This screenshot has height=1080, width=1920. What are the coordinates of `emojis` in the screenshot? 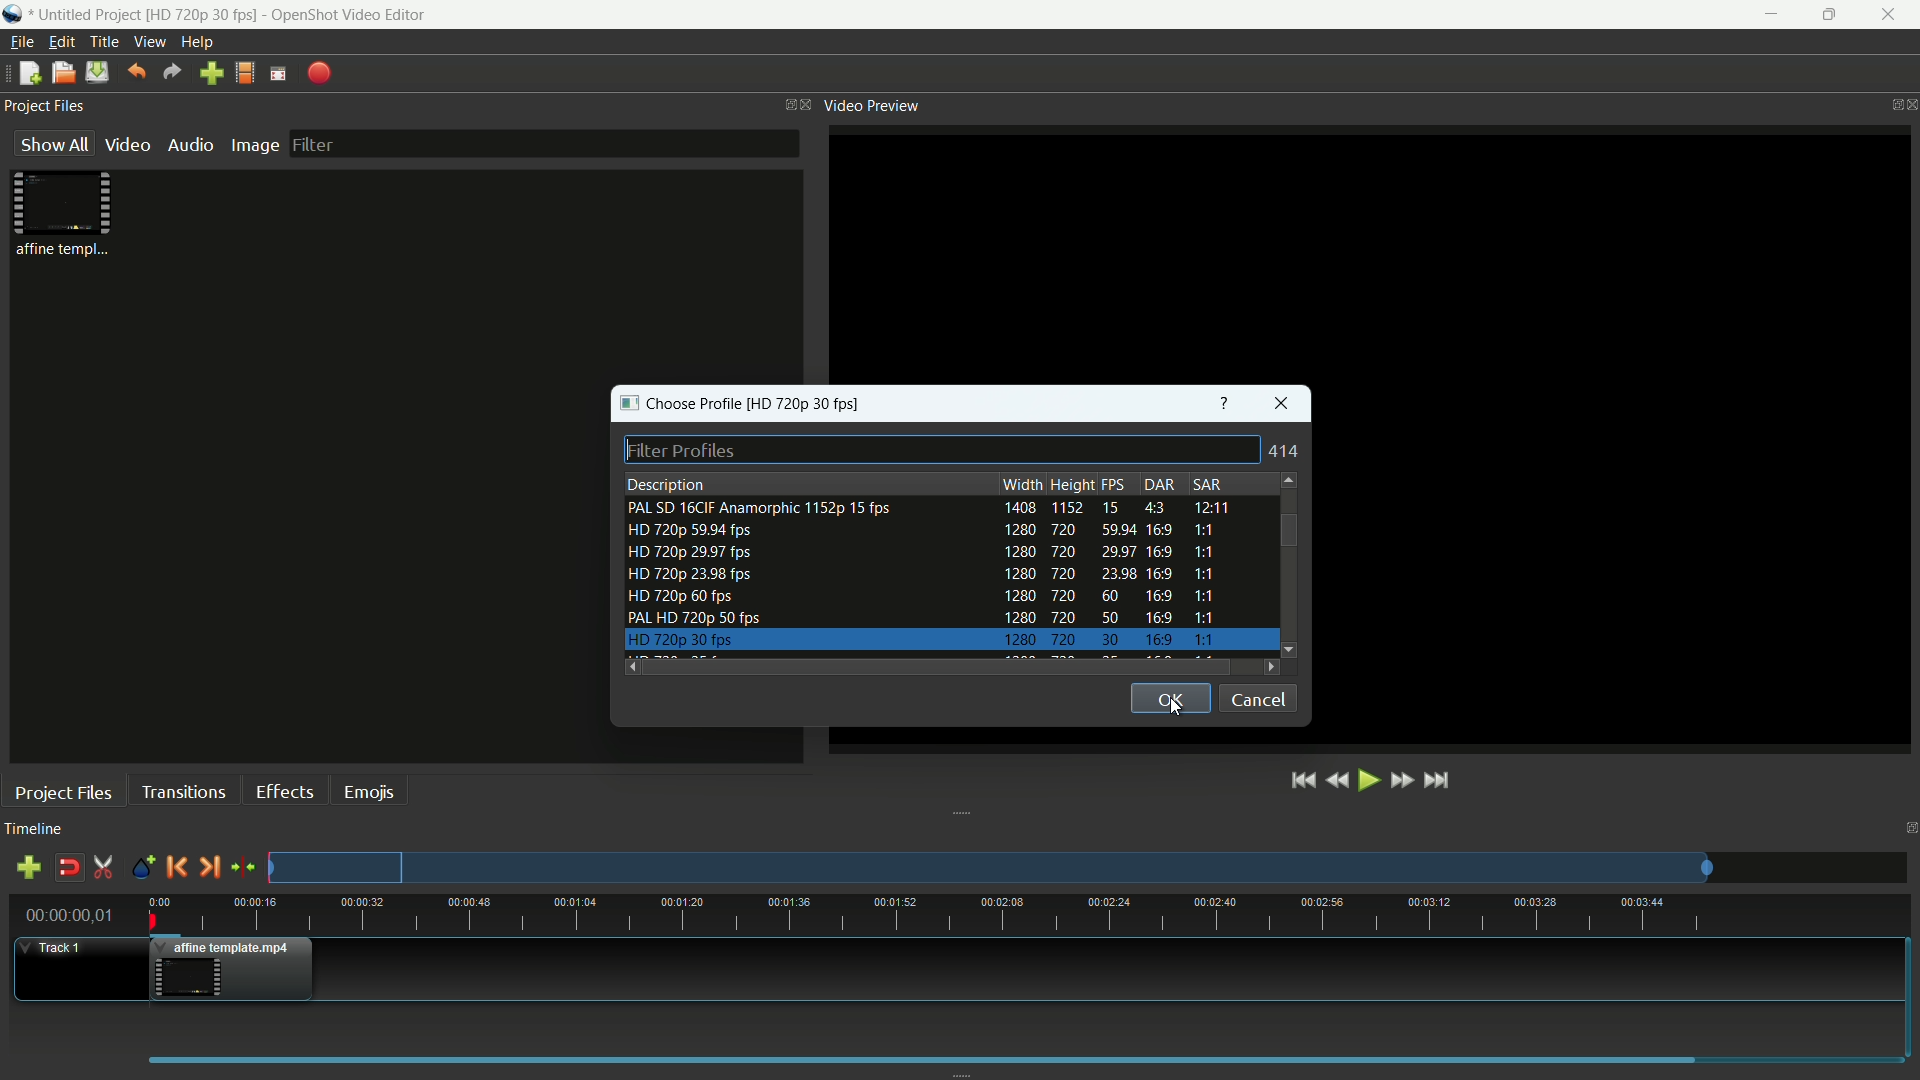 It's located at (370, 793).